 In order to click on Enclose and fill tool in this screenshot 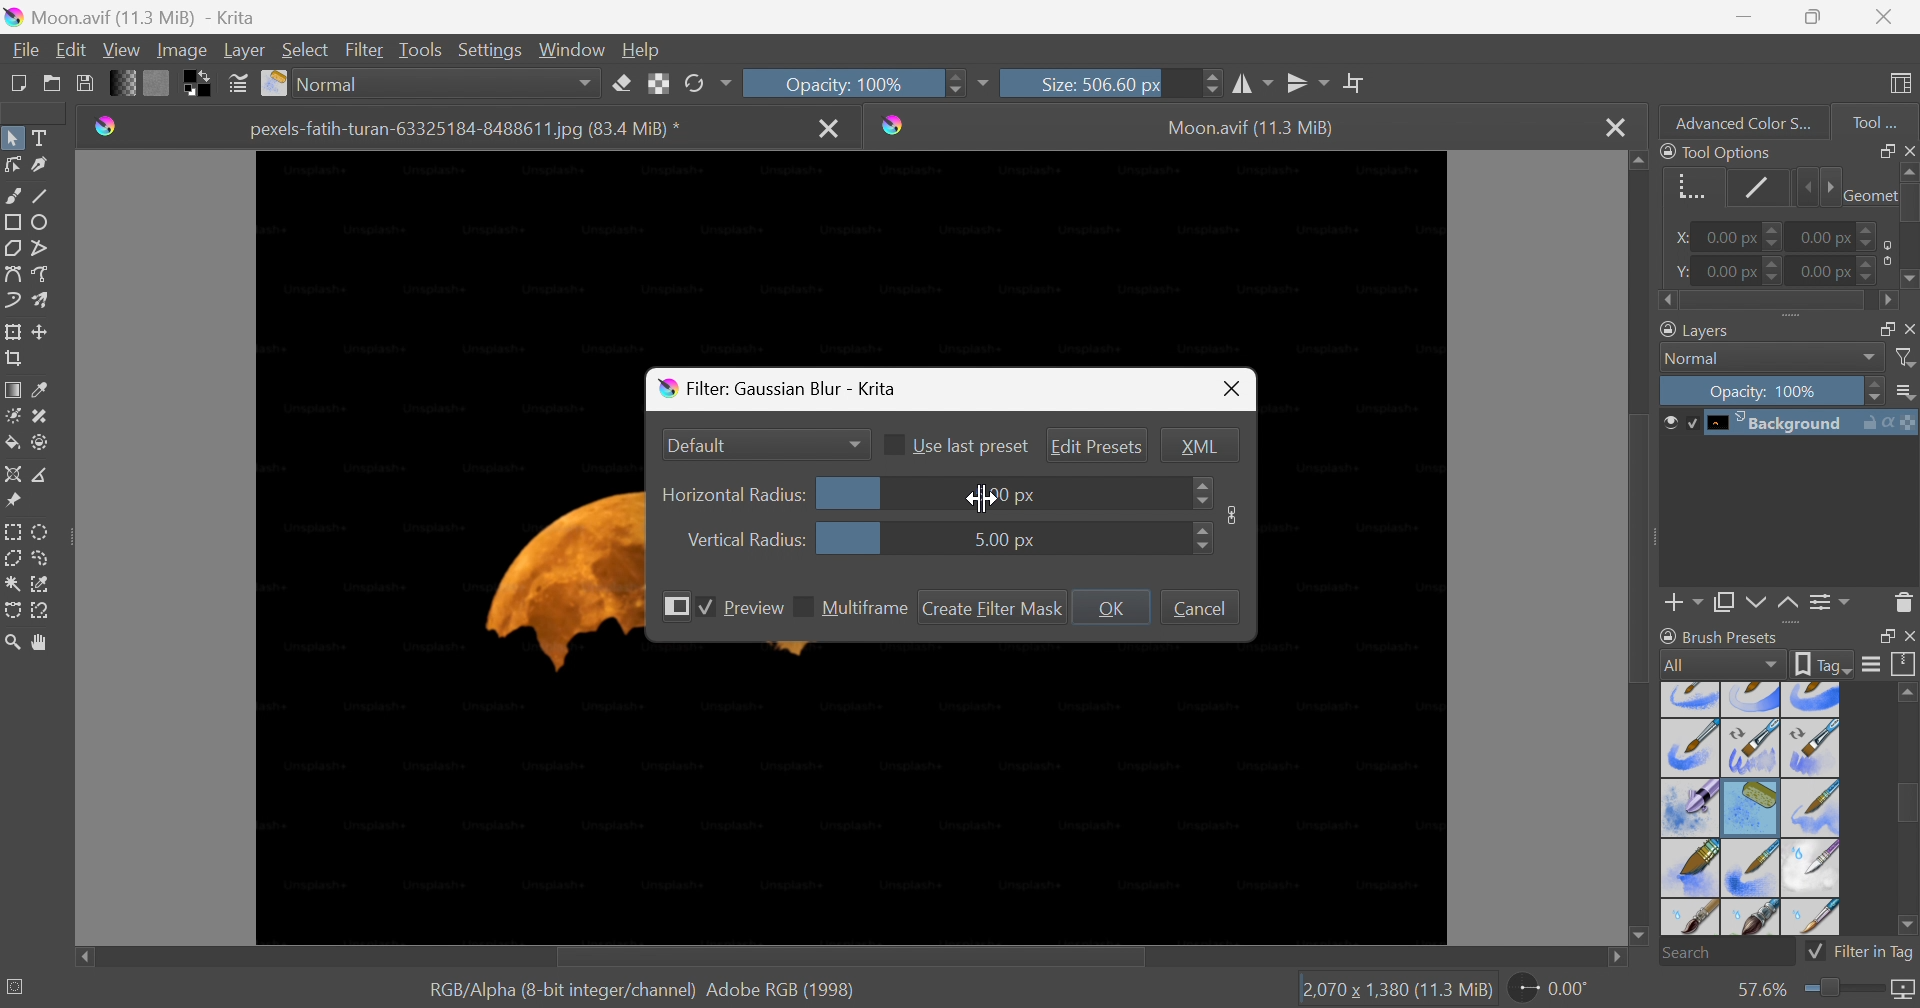, I will do `click(40, 444)`.